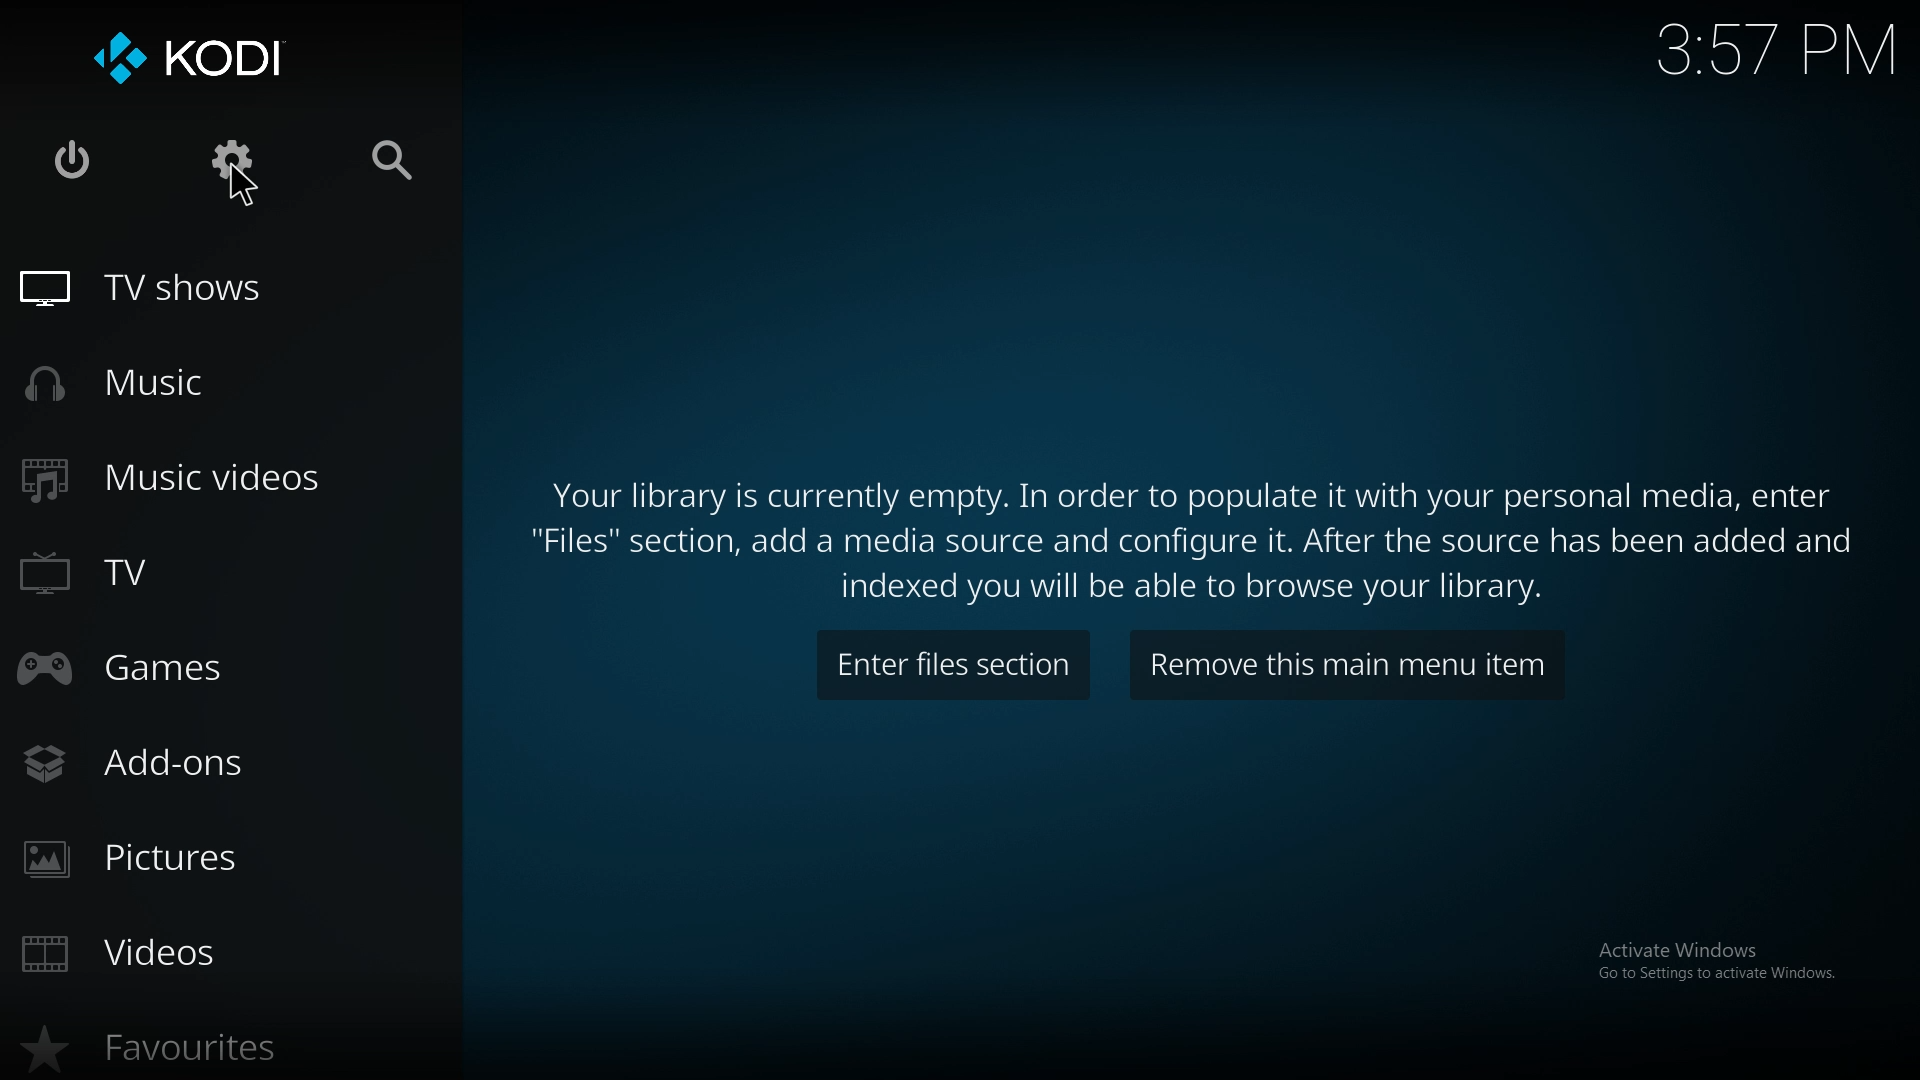 The width and height of the screenshot is (1920, 1080). Describe the element at coordinates (79, 161) in the screenshot. I see `close` at that location.